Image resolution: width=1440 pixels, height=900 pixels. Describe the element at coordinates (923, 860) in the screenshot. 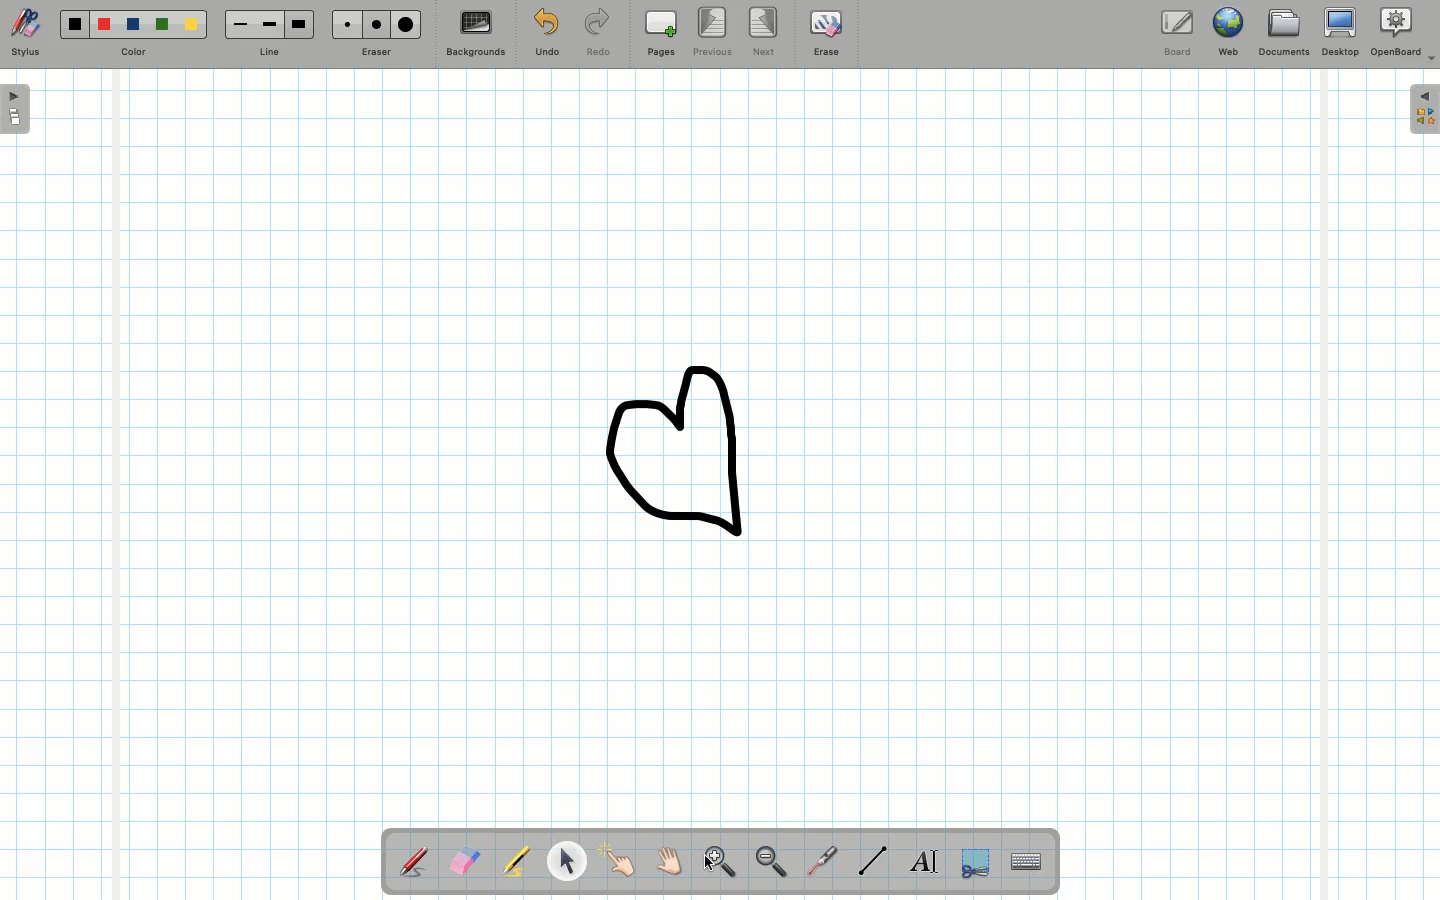

I see `Textbox` at that location.